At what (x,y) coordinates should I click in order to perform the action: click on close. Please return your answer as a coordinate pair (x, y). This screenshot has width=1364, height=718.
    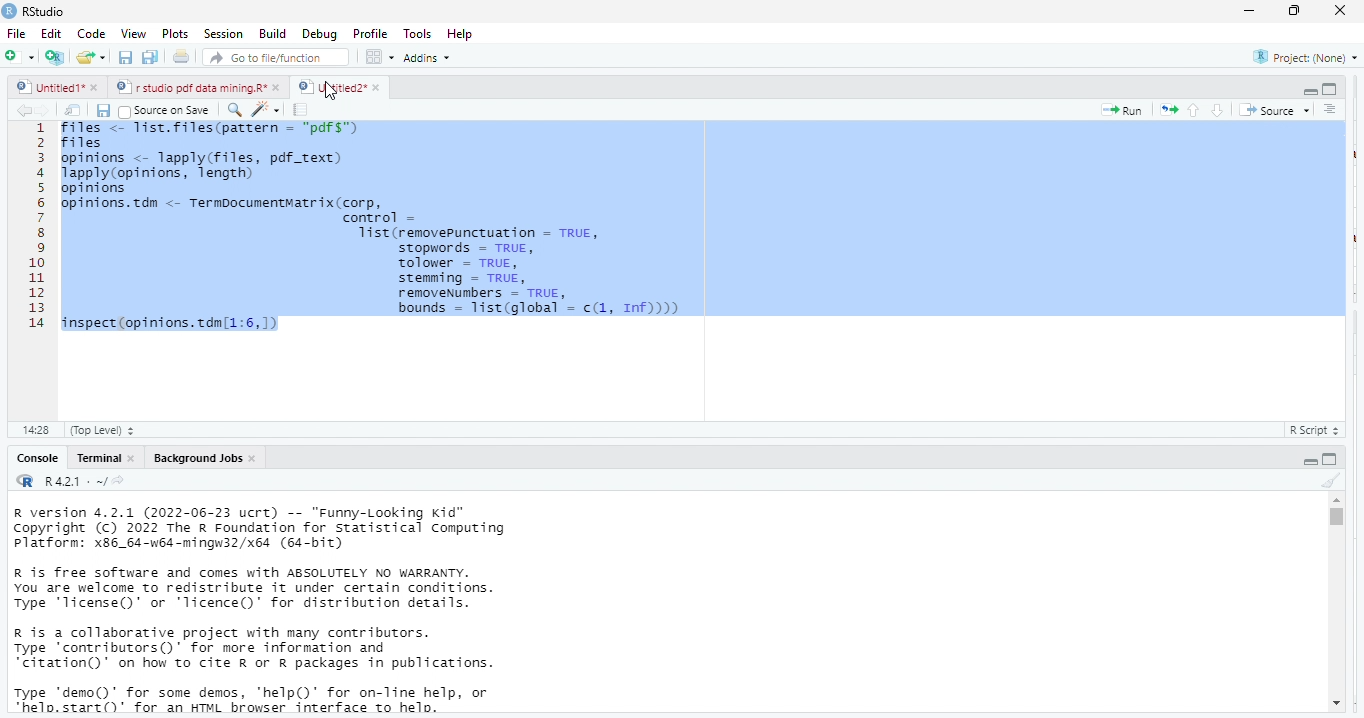
    Looking at the image, I should click on (376, 87).